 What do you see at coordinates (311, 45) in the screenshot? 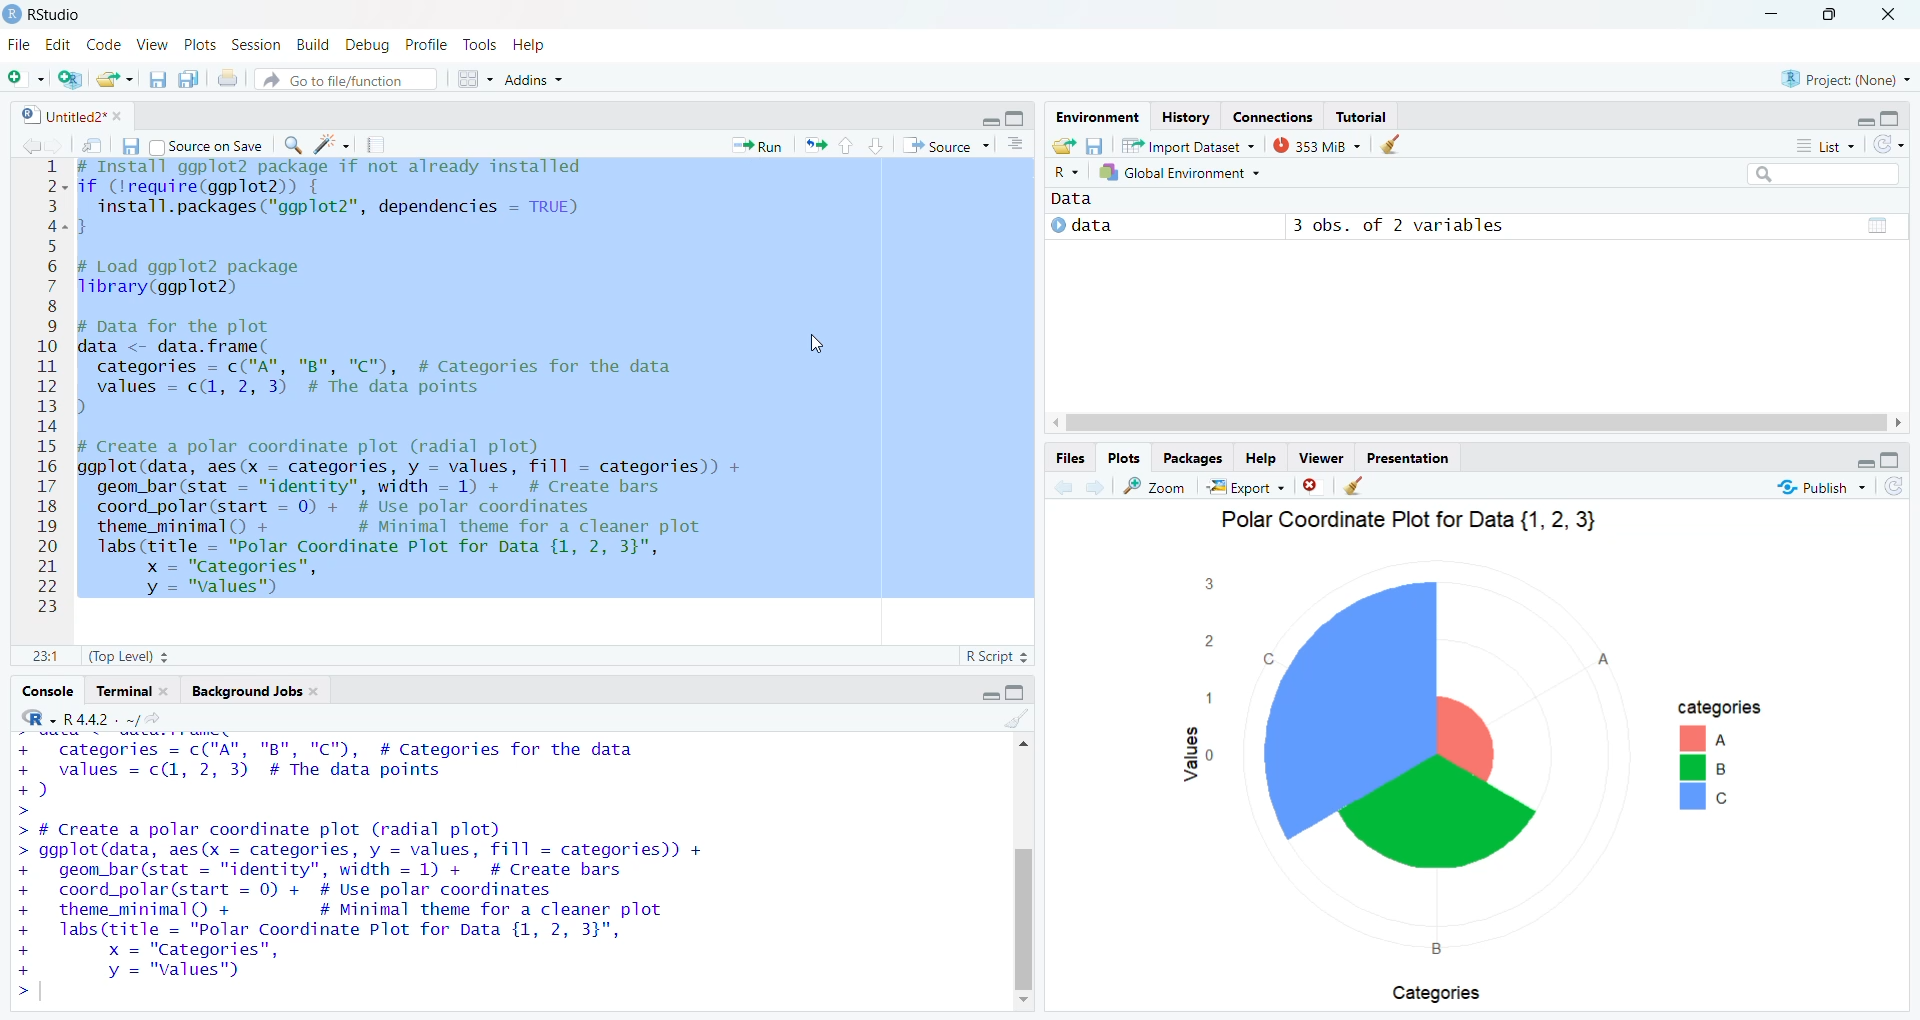
I see `Build` at bounding box center [311, 45].